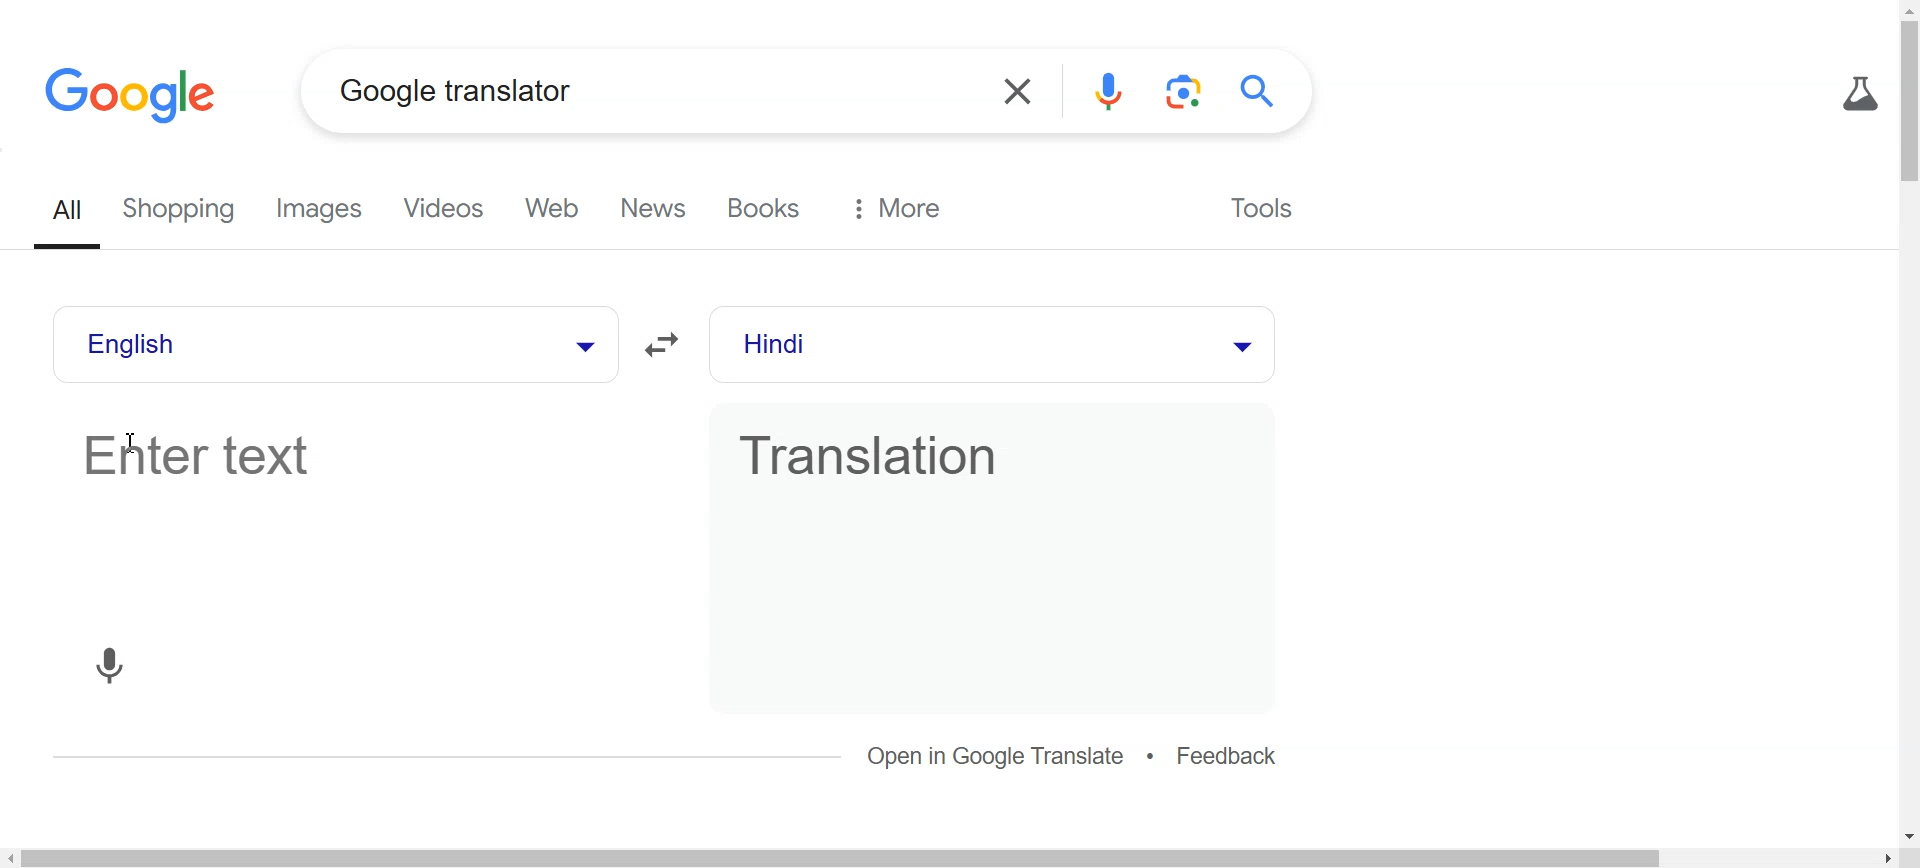 The image size is (1920, 868). I want to click on Search labs, so click(1856, 94).